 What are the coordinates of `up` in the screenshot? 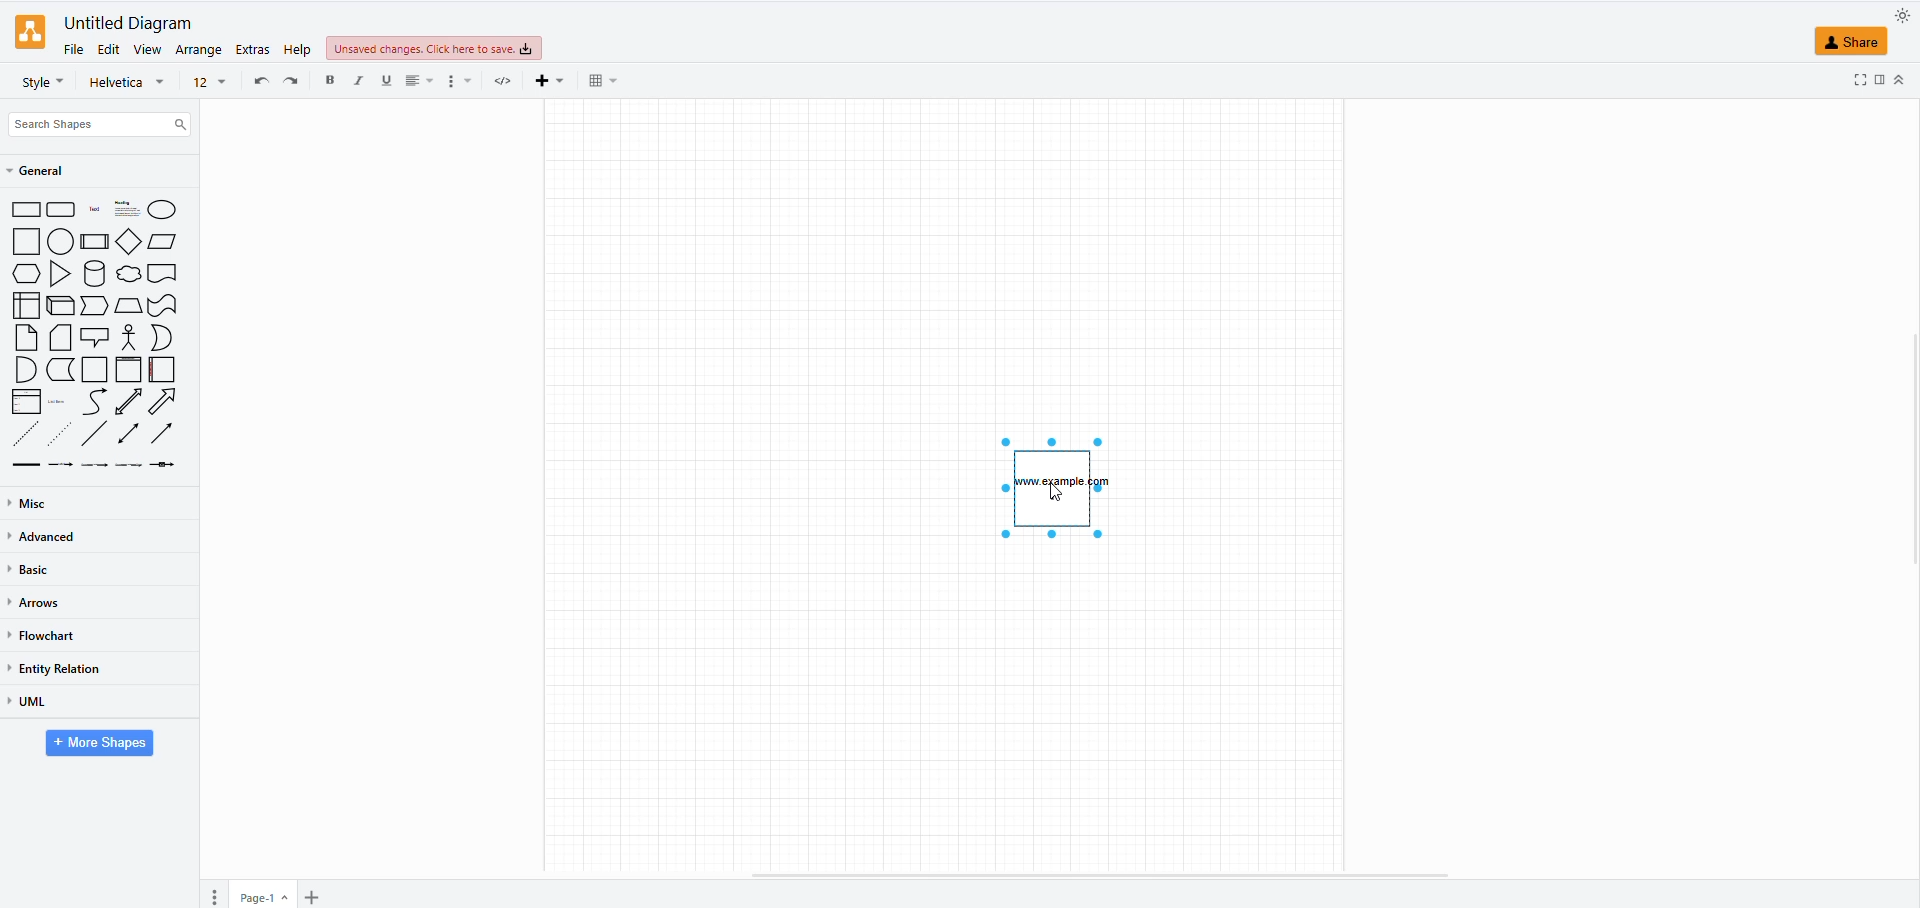 It's located at (1904, 81).